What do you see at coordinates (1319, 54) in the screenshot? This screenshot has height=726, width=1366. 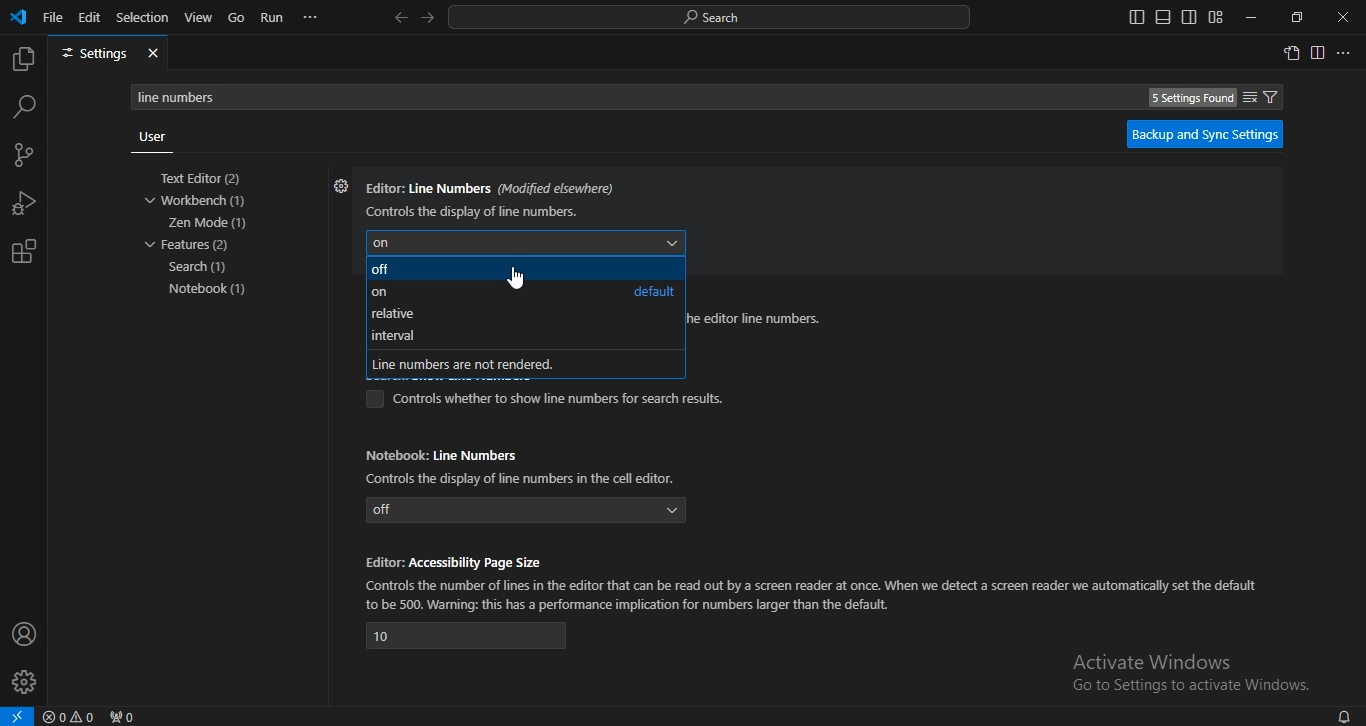 I see `split editor` at bounding box center [1319, 54].